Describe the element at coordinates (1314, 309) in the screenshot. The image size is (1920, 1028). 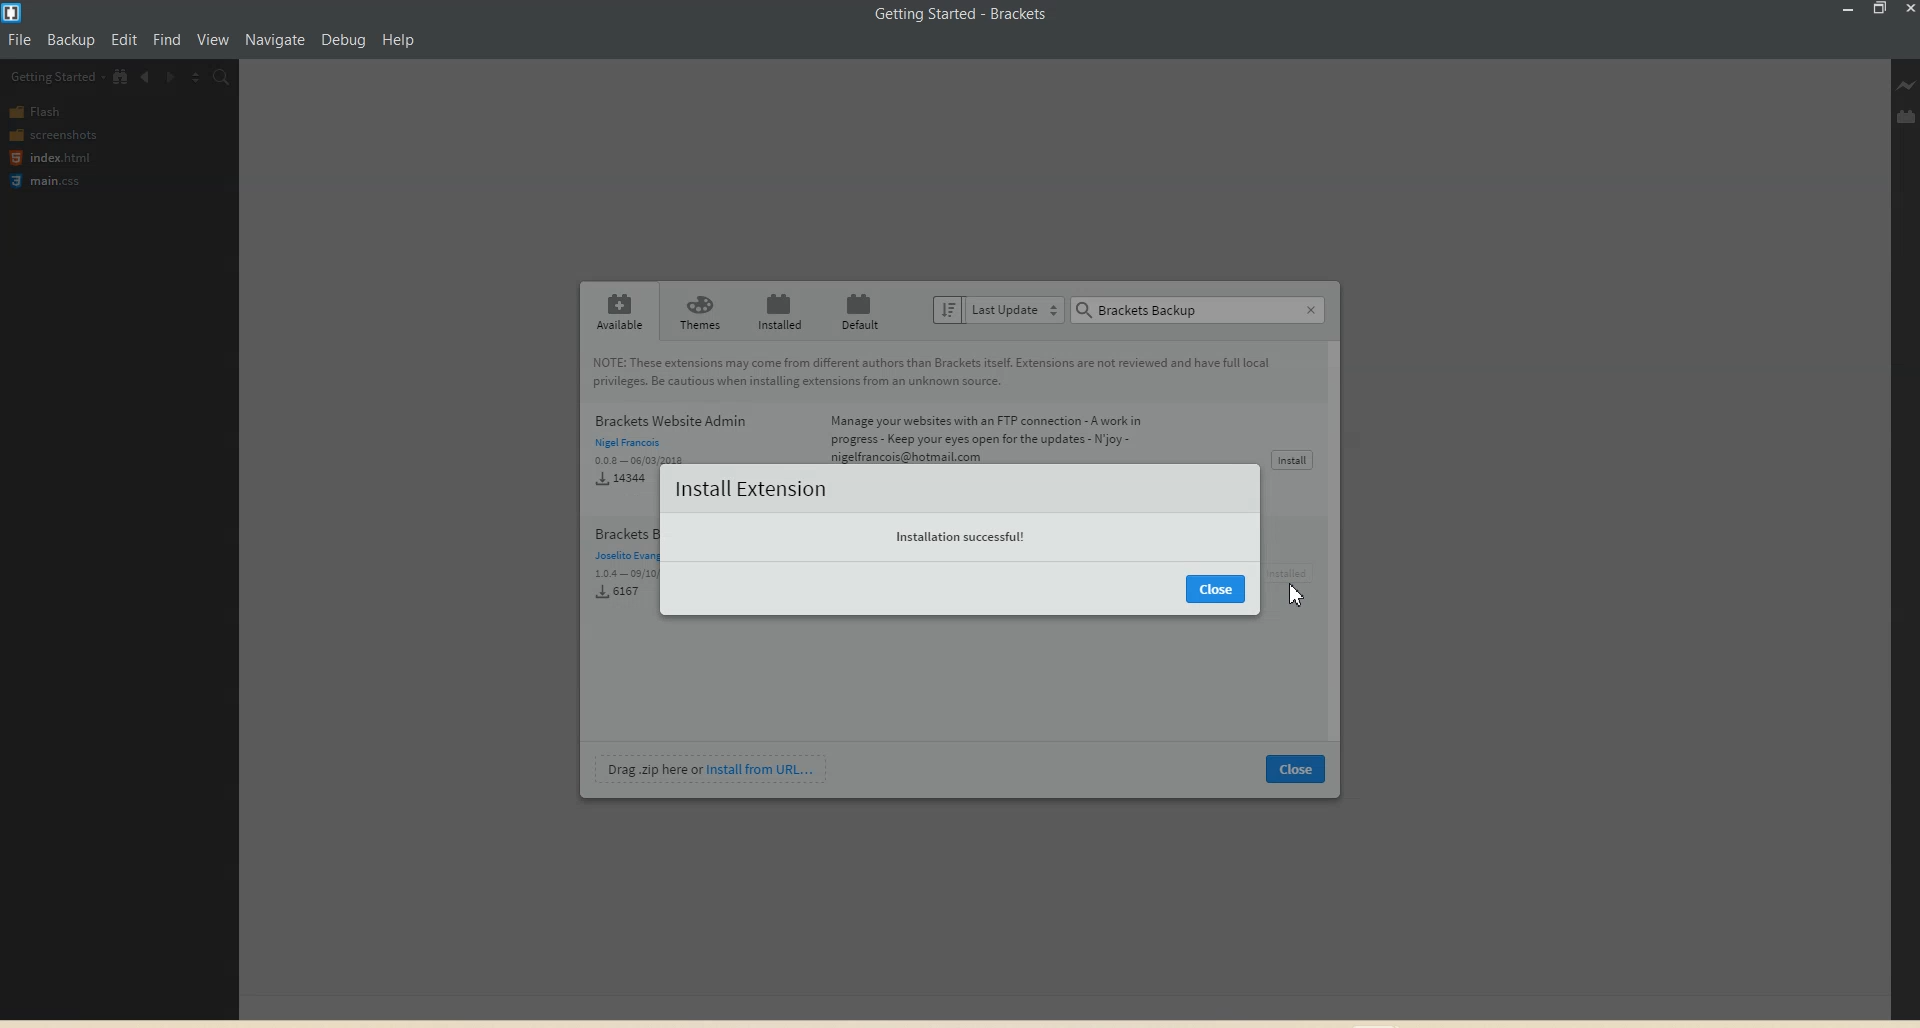
I see `Close` at that location.